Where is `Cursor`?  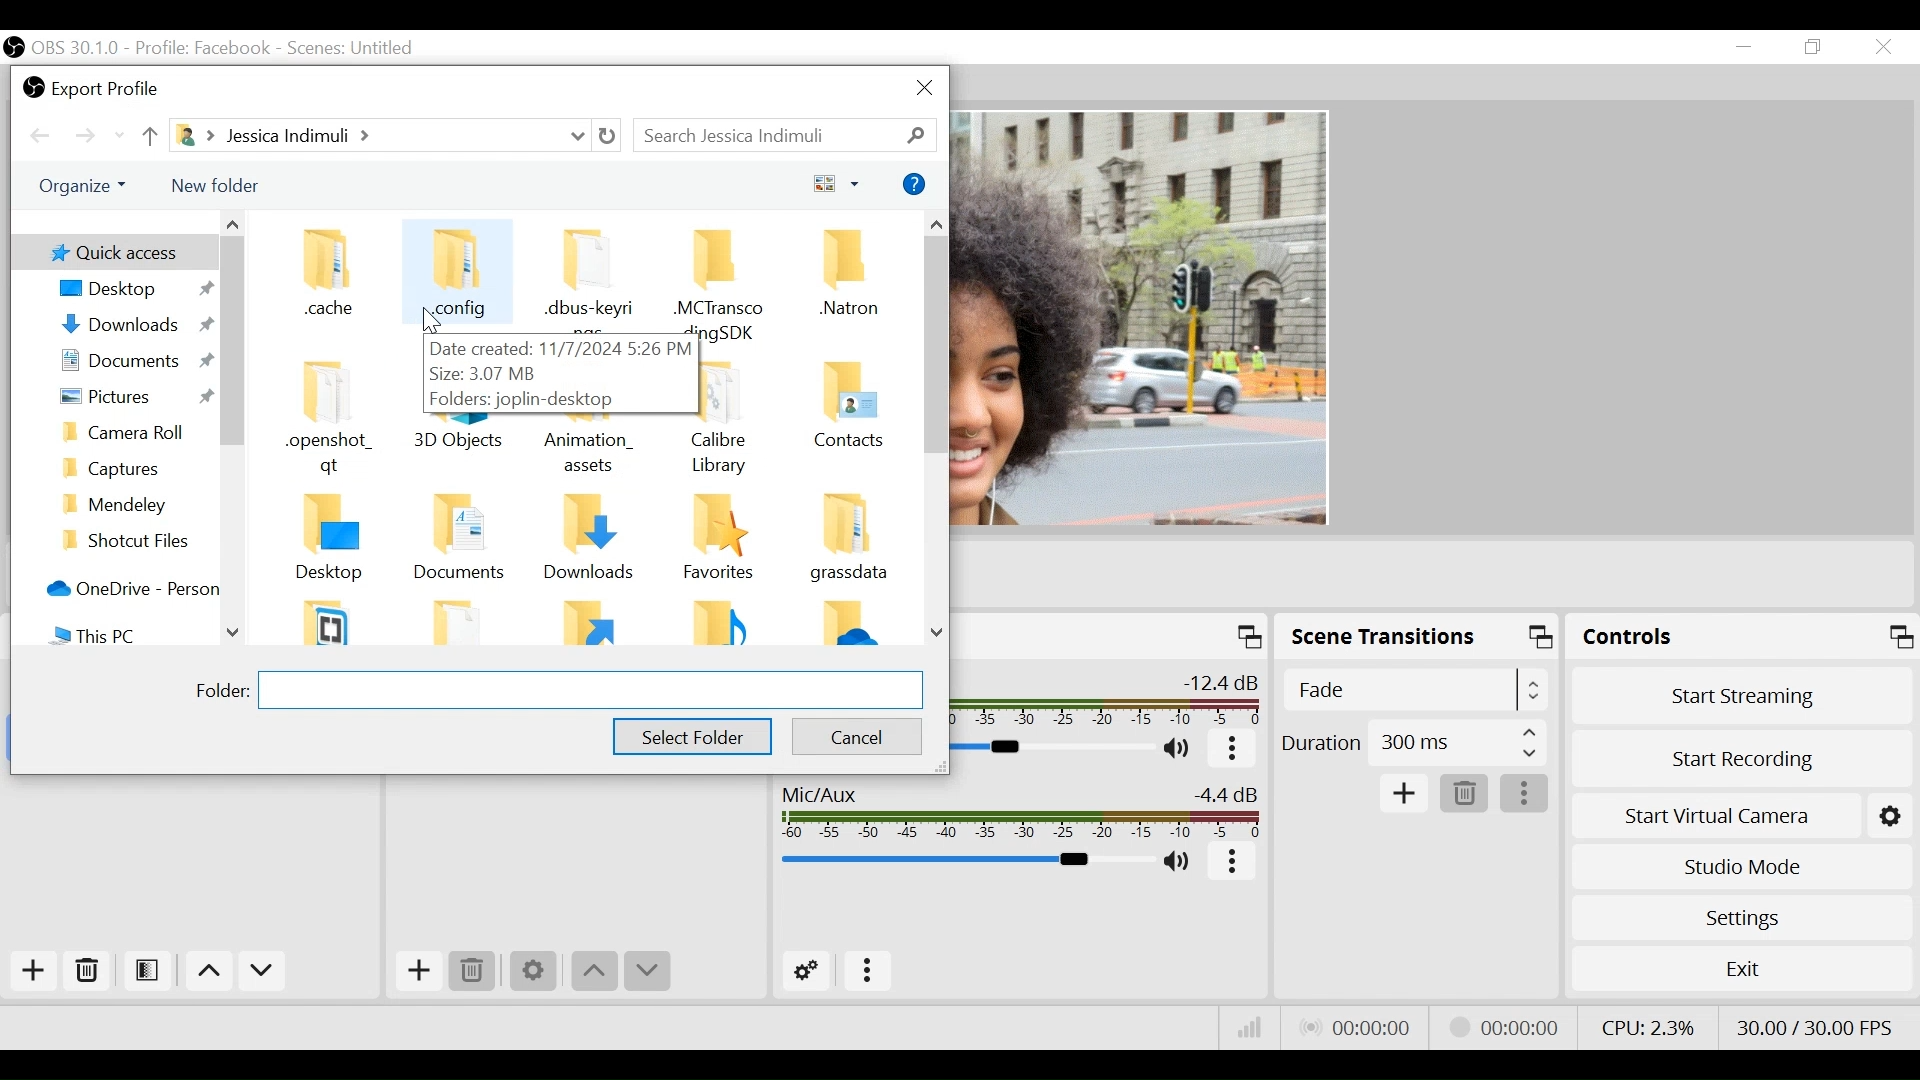 Cursor is located at coordinates (434, 321).